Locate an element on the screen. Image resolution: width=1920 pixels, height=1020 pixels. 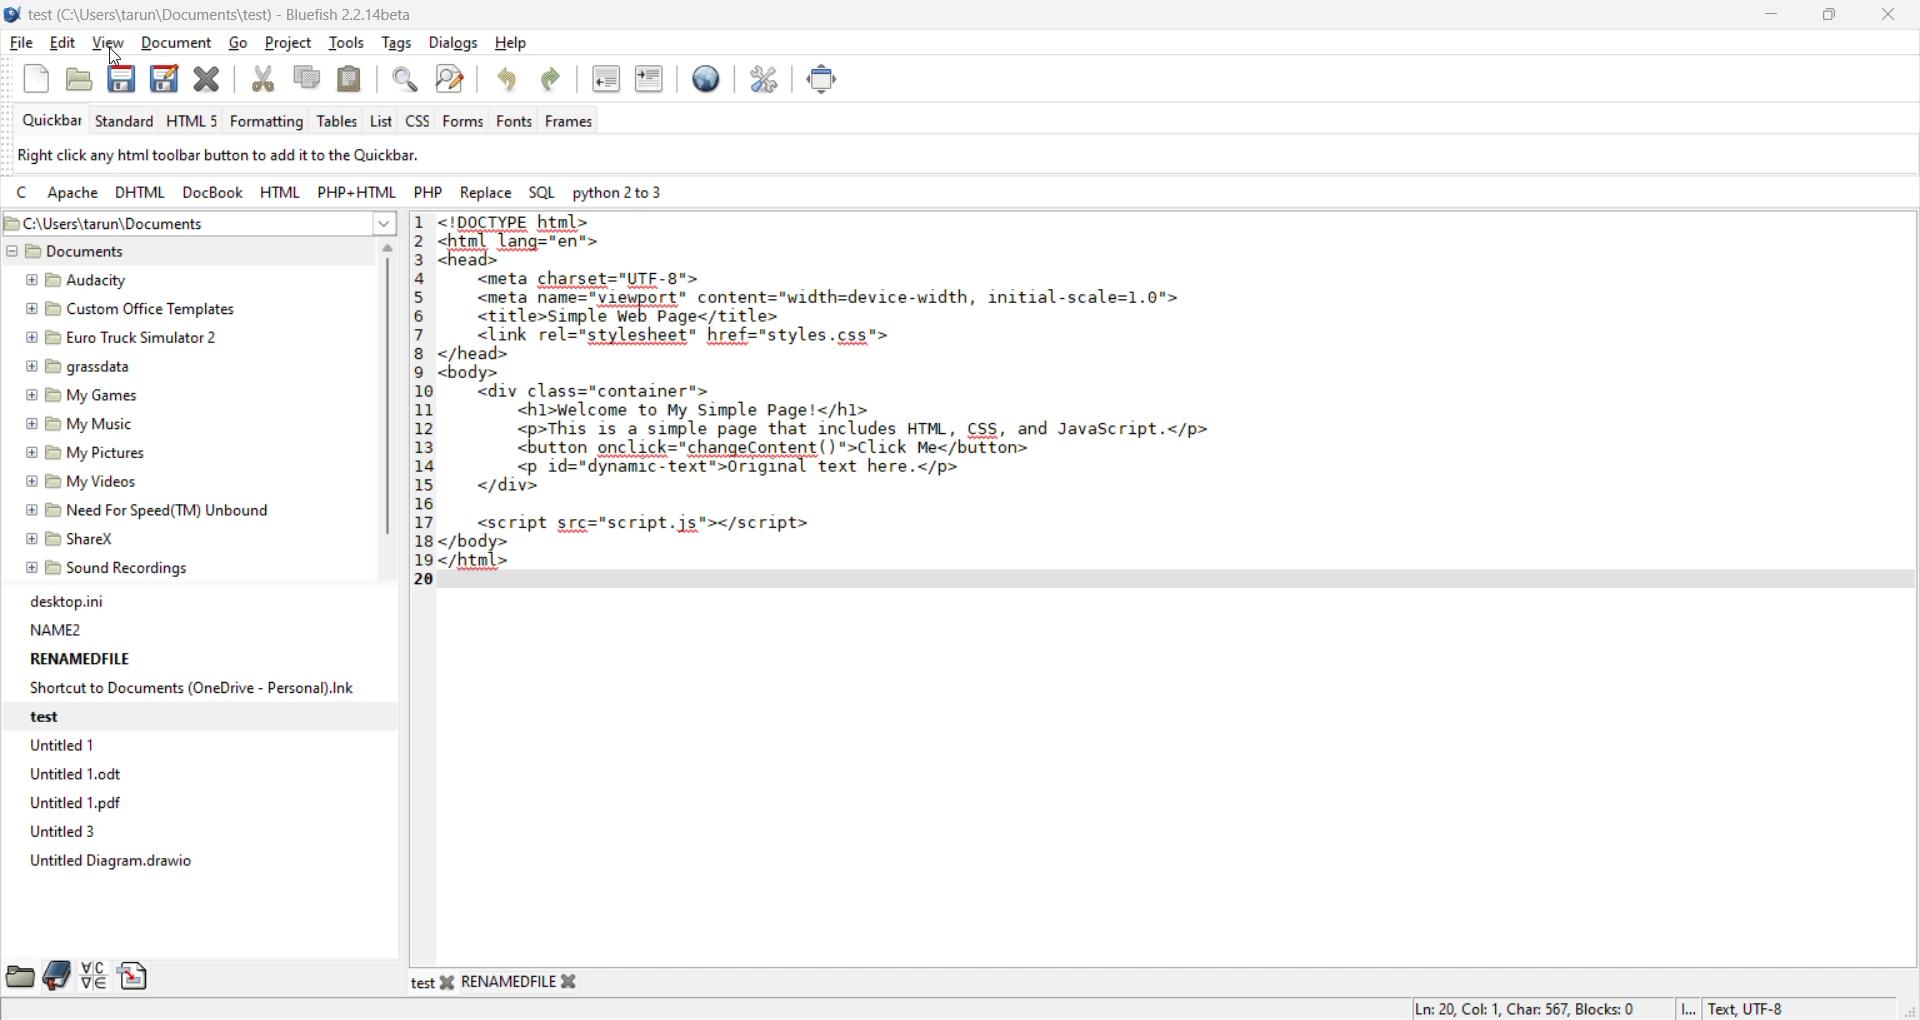
unindent is located at coordinates (609, 79).